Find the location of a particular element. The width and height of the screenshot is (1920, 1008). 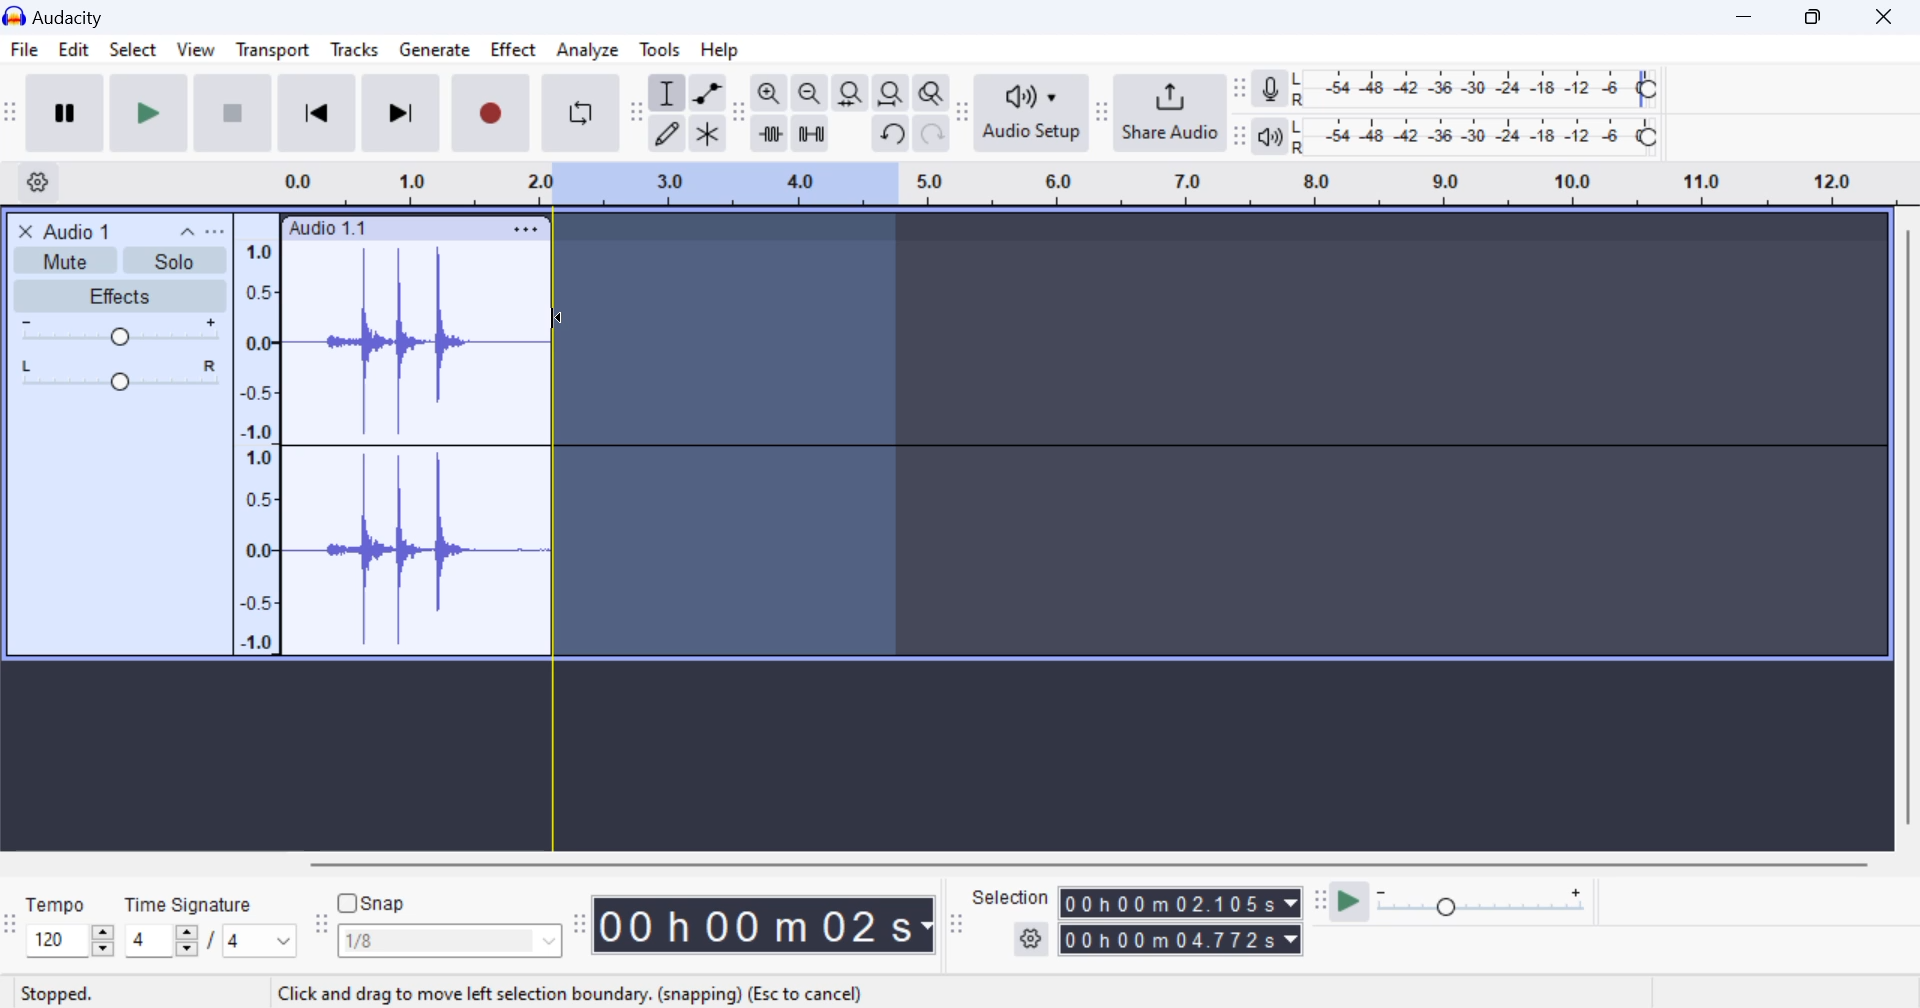

Enable Looping is located at coordinates (582, 113).